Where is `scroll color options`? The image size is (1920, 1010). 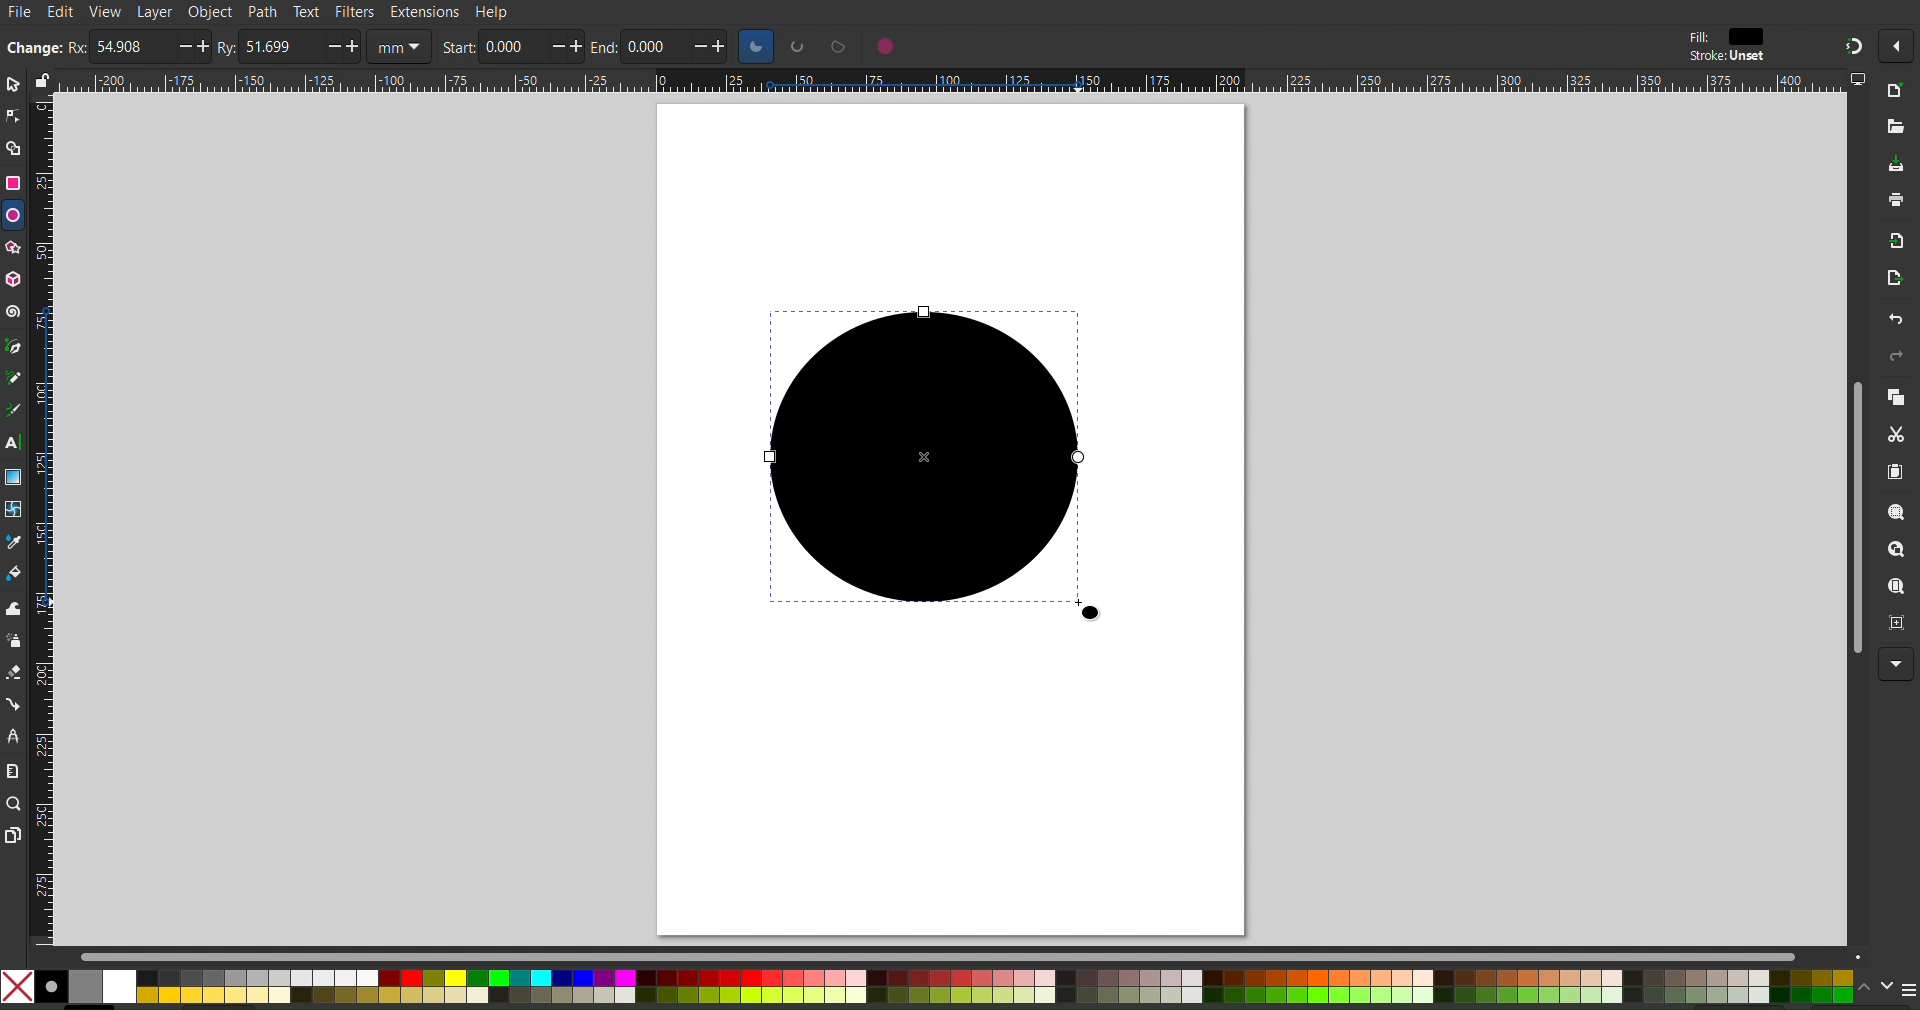
scroll color options is located at coordinates (1875, 992).